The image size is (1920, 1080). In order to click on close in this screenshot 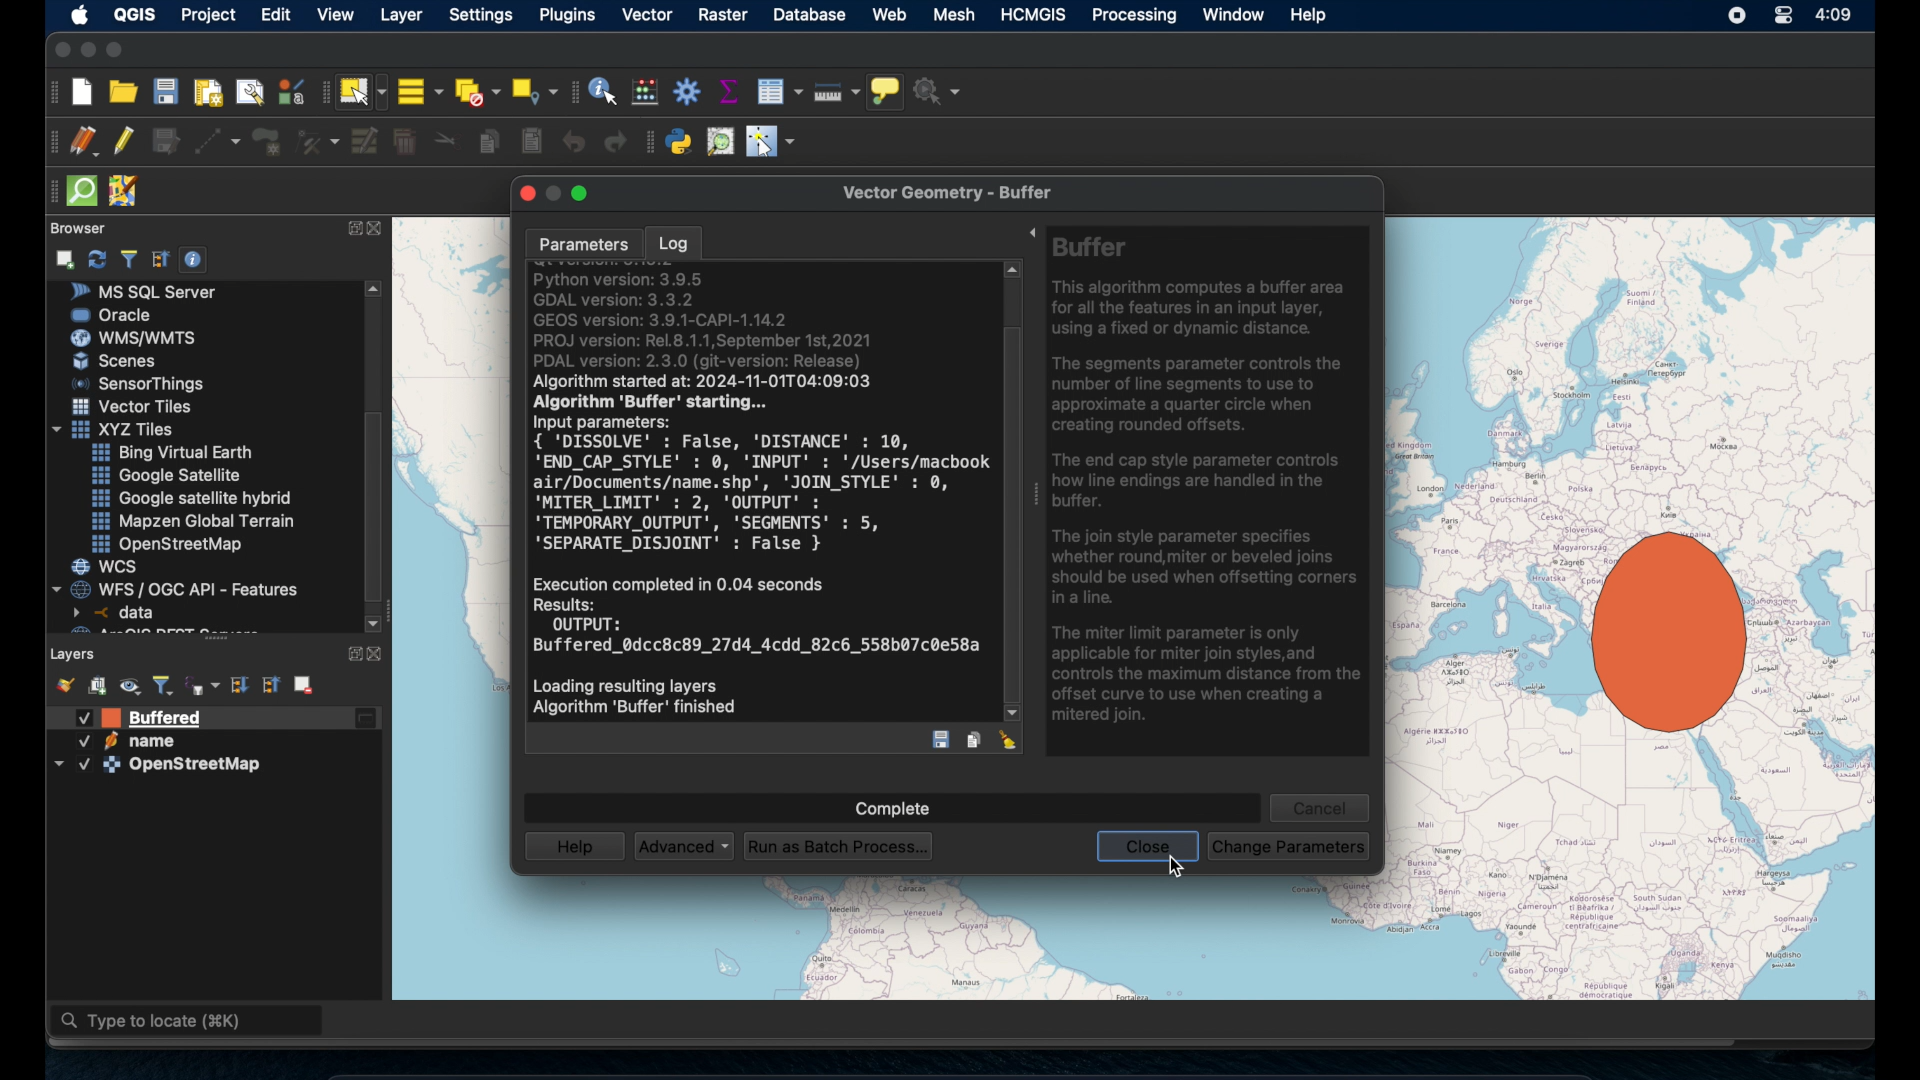, I will do `click(379, 230)`.